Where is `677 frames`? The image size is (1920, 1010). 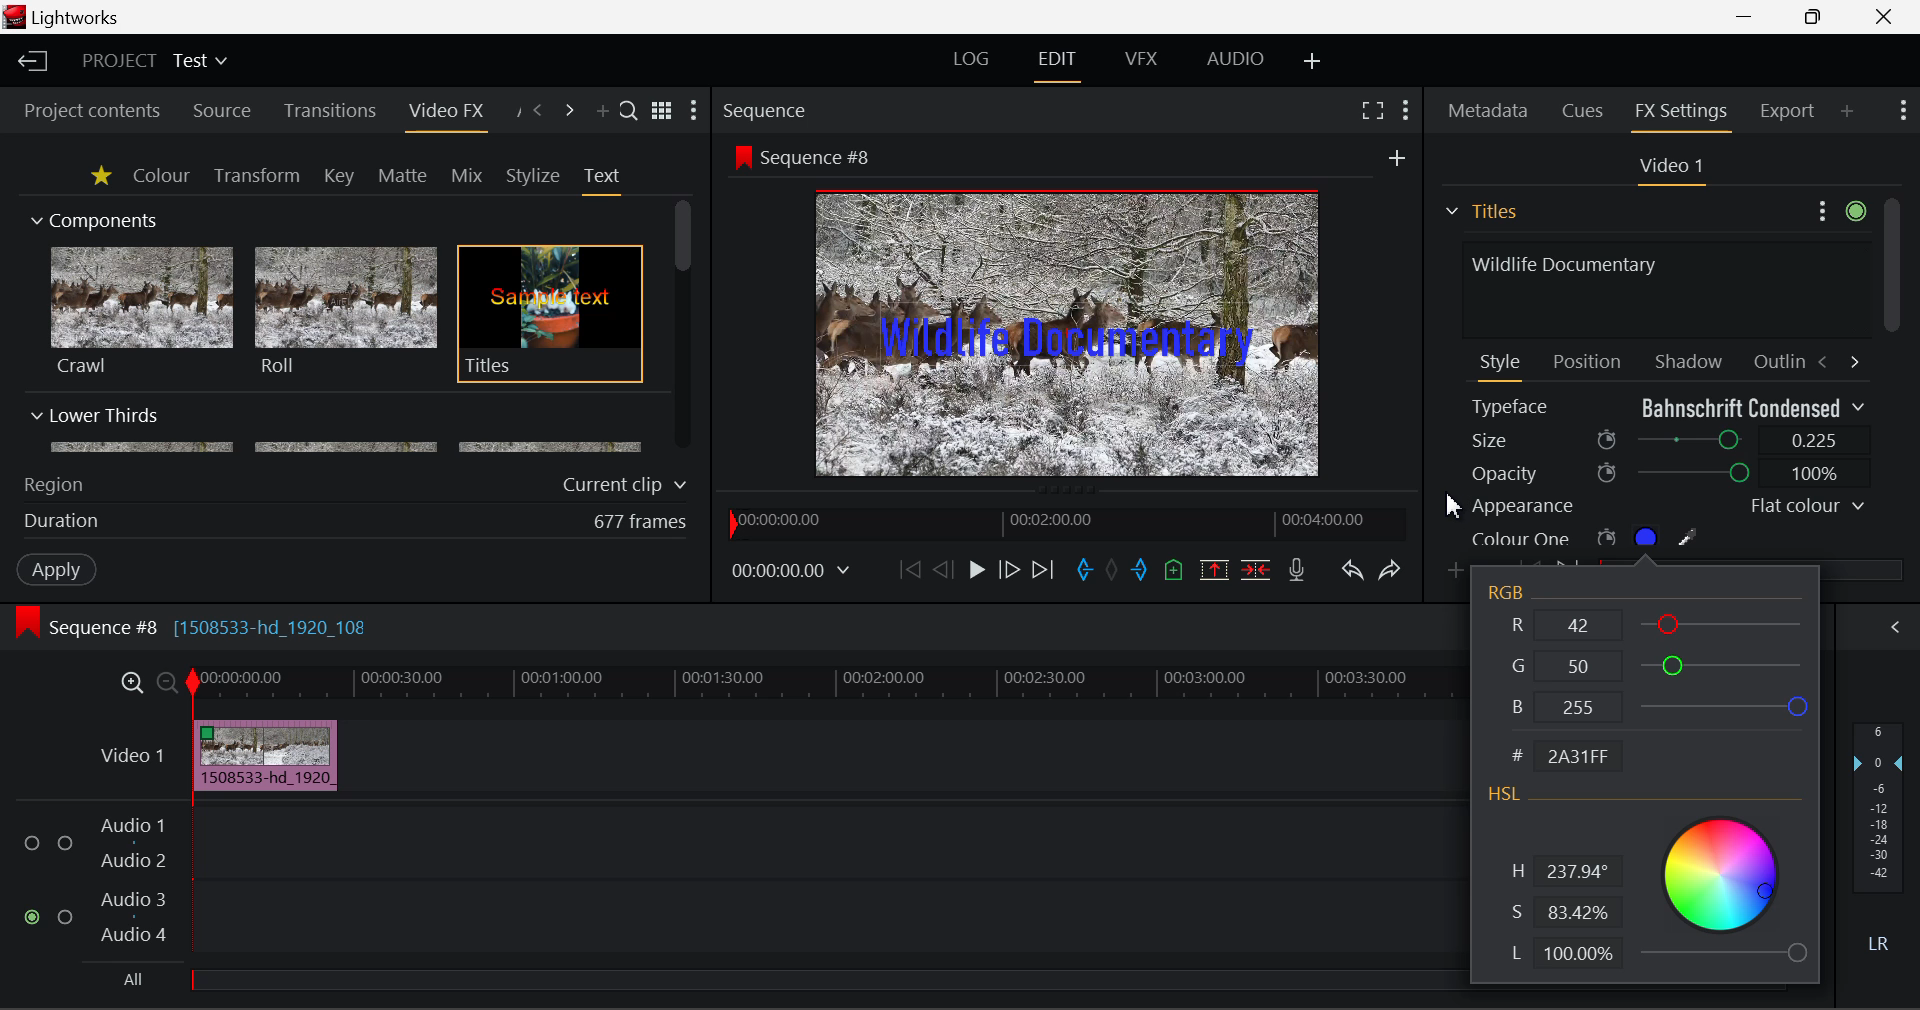
677 frames is located at coordinates (641, 523).